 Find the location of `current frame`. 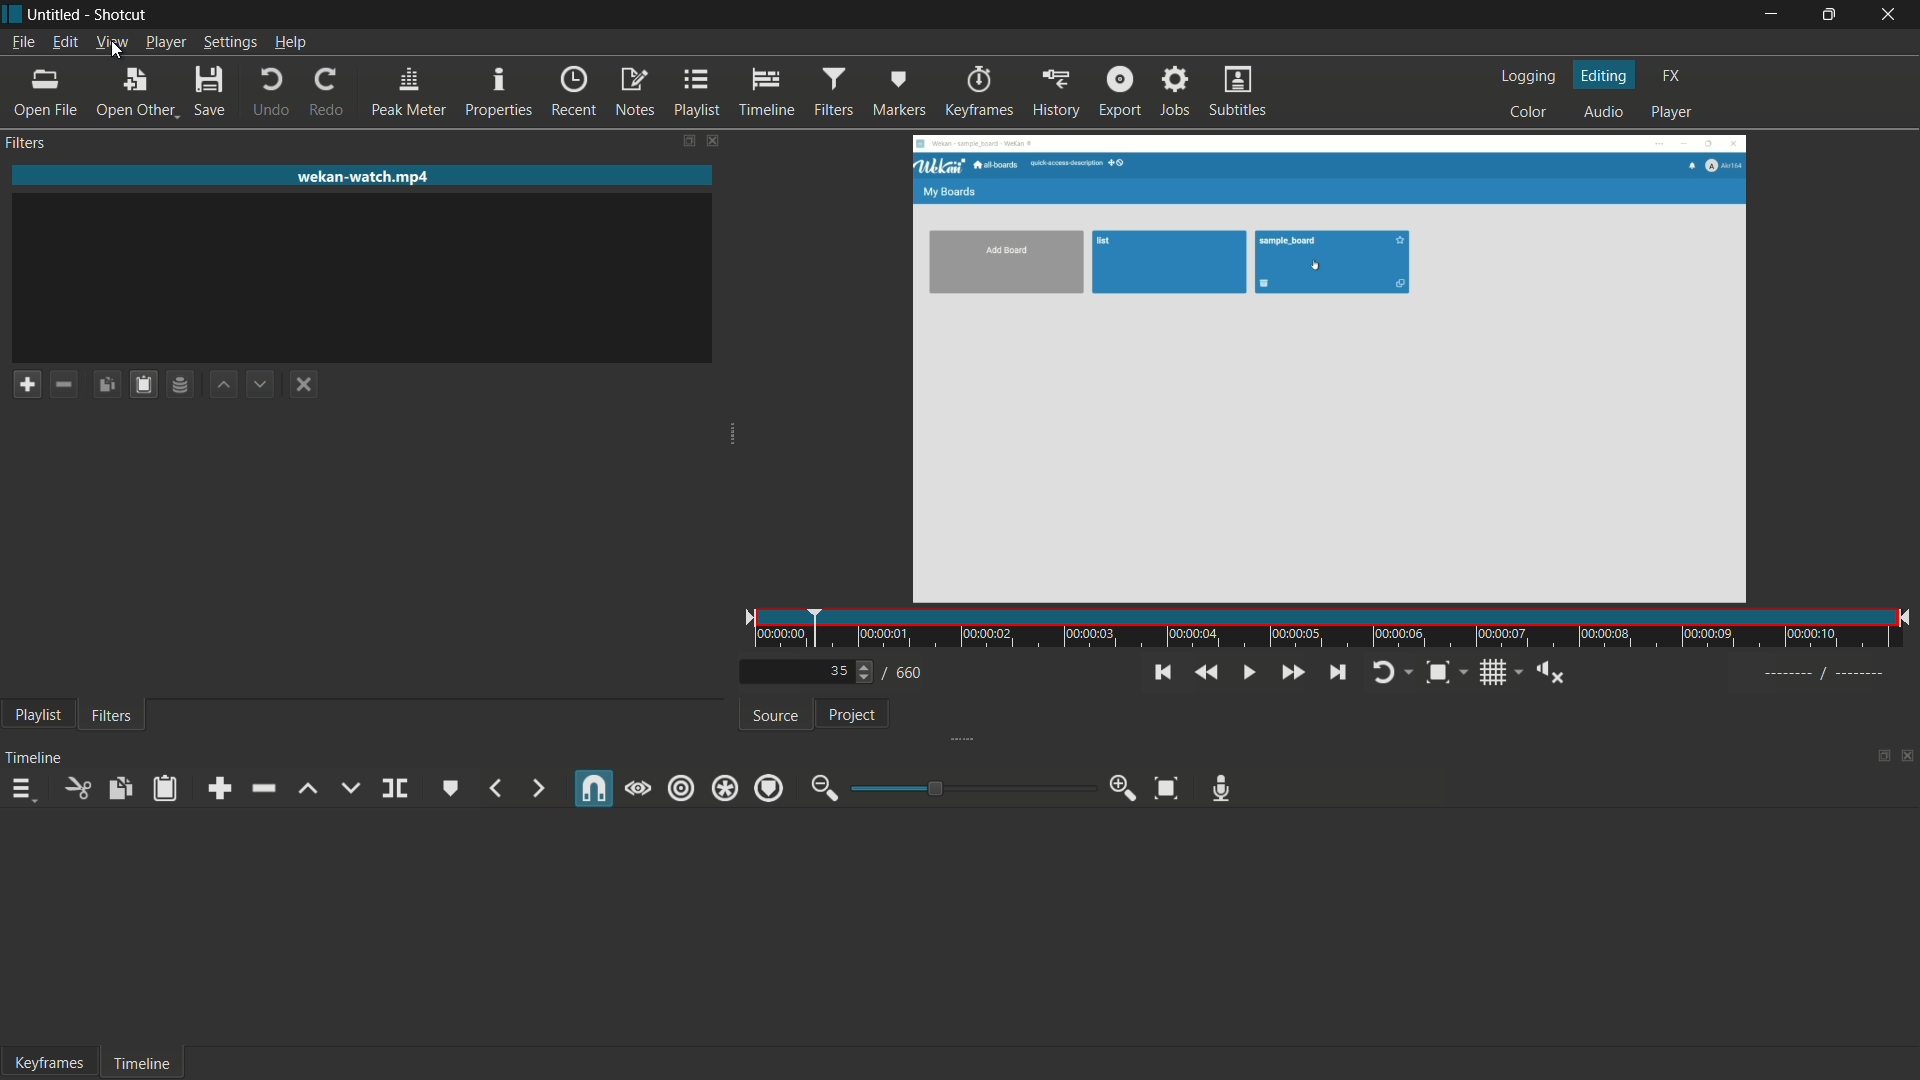

current frame is located at coordinates (842, 672).